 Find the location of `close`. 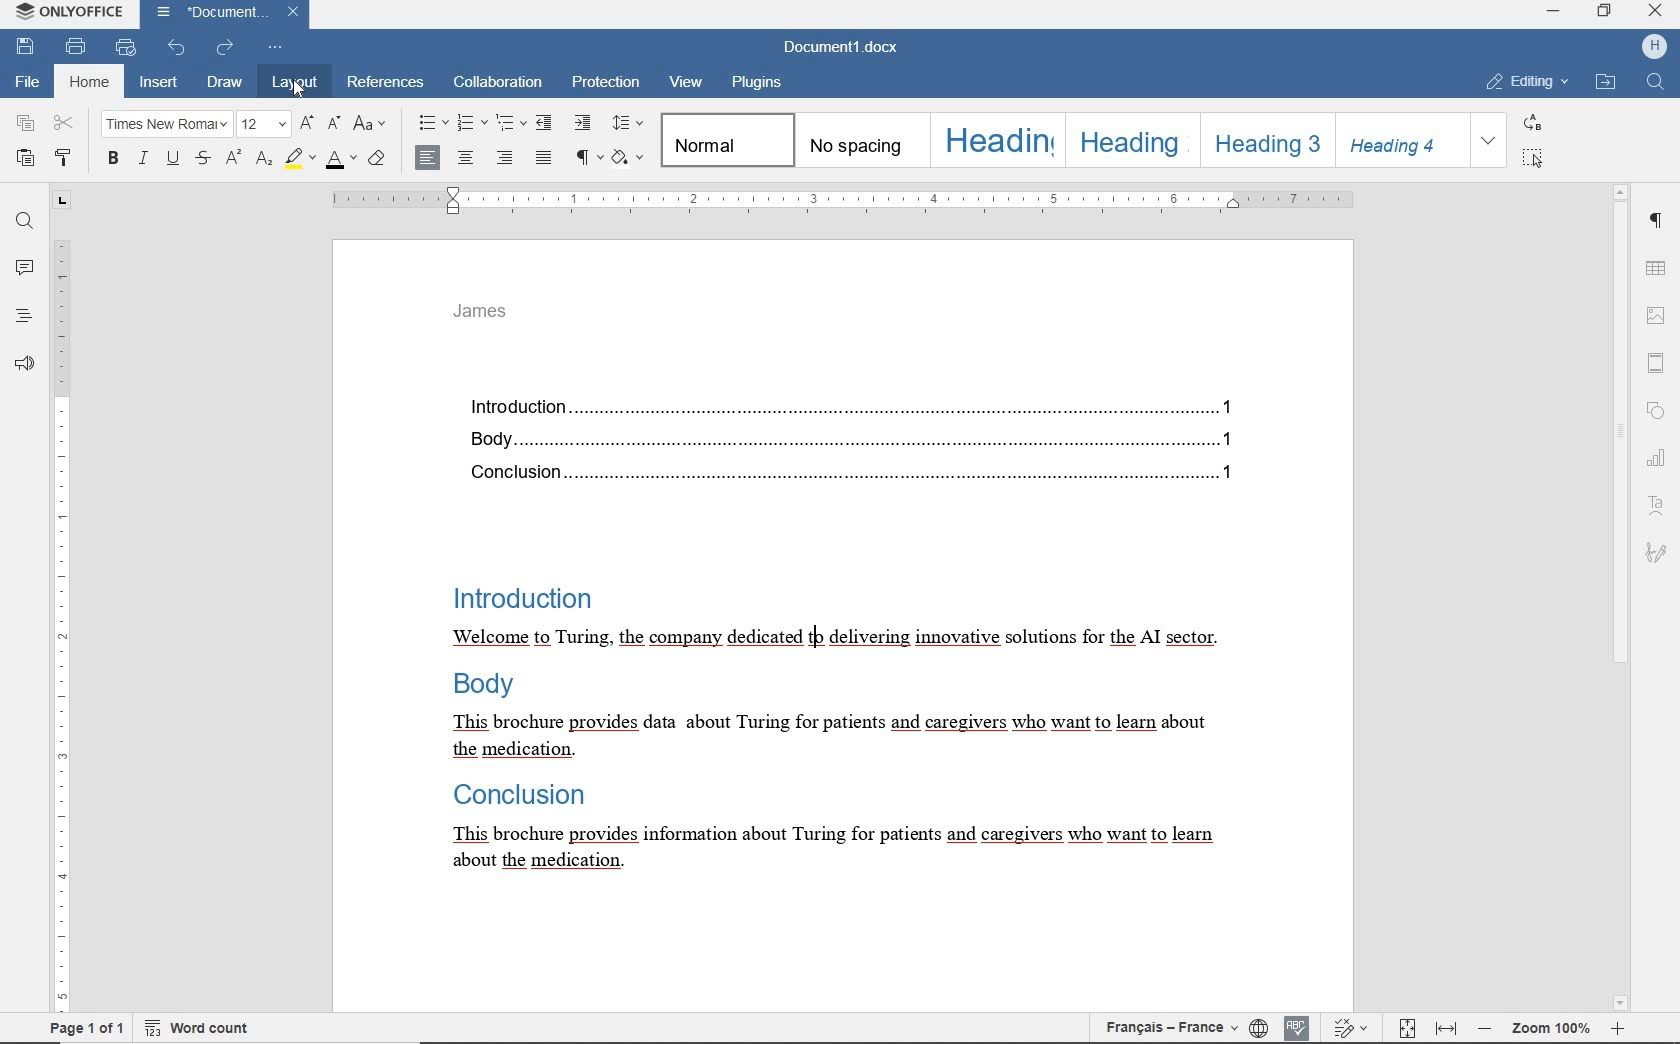

close is located at coordinates (302, 10).